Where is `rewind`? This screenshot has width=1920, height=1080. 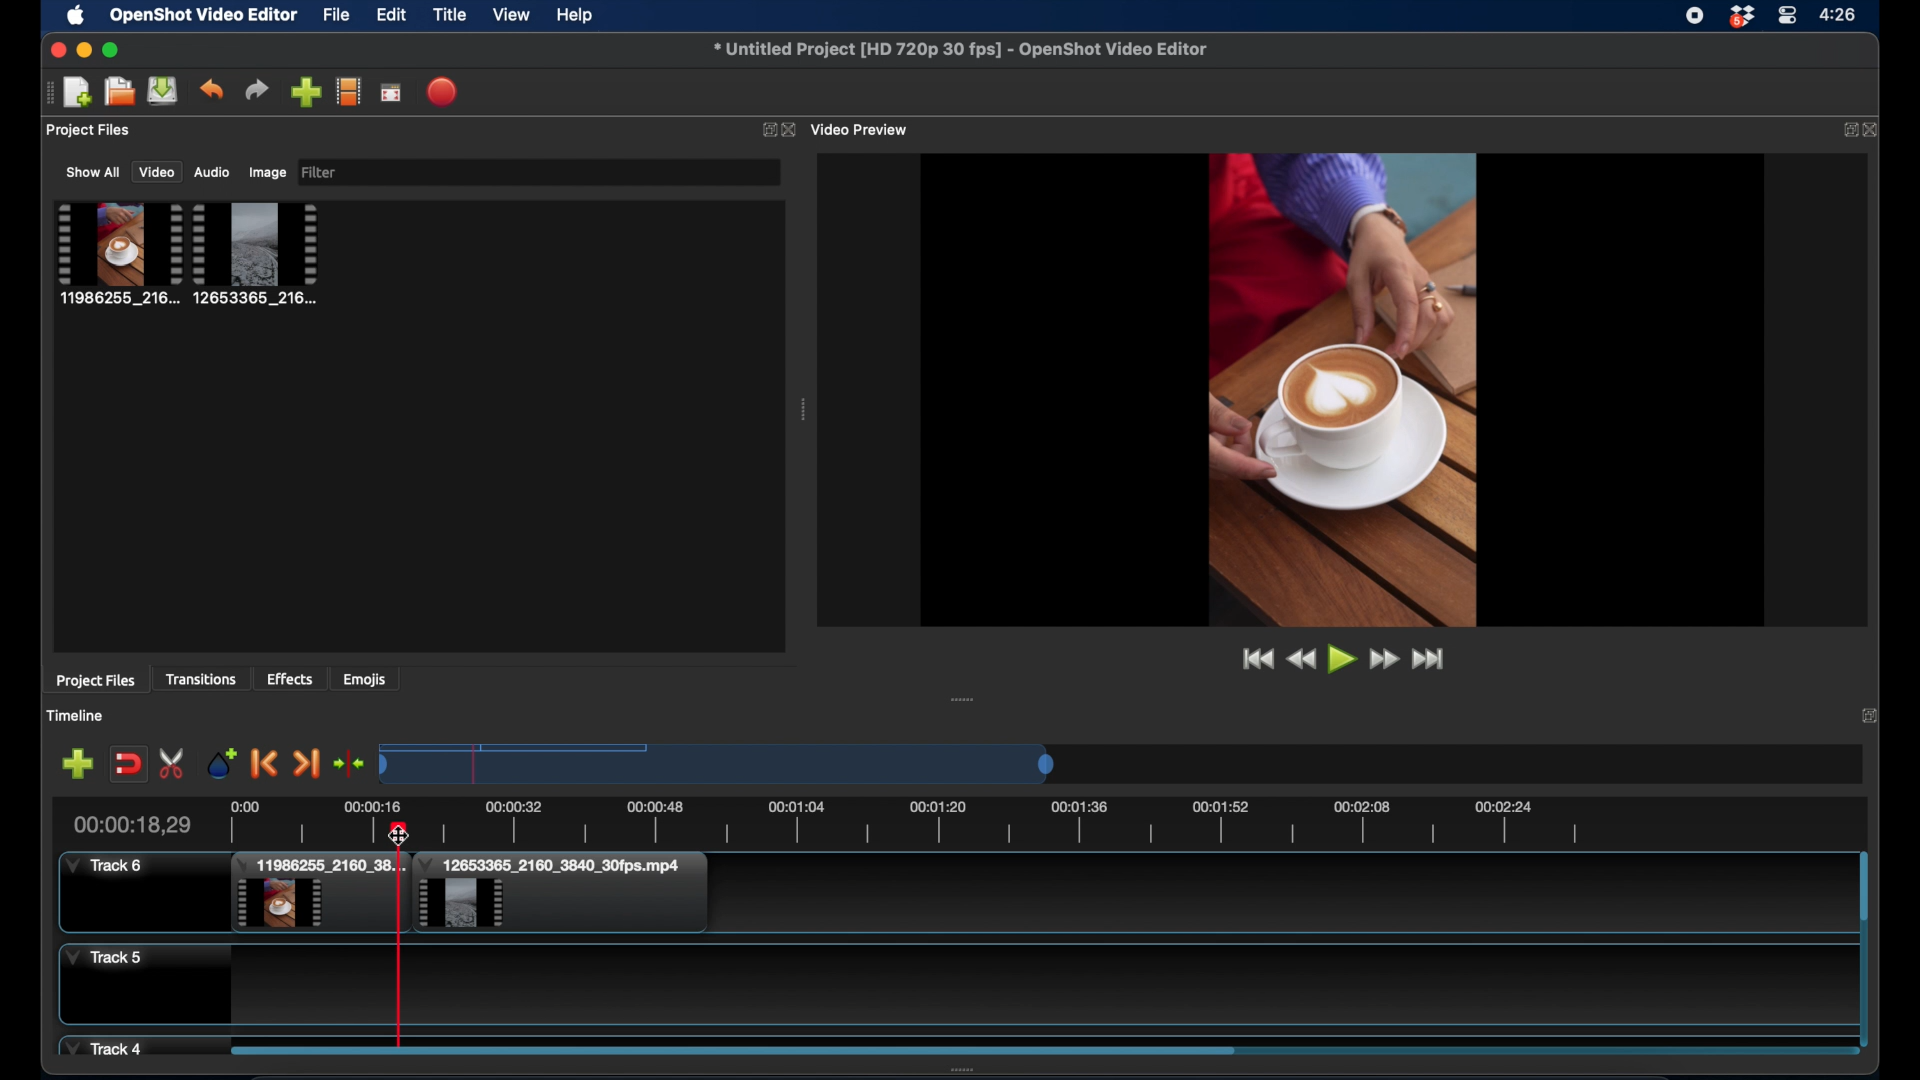
rewind is located at coordinates (1300, 659).